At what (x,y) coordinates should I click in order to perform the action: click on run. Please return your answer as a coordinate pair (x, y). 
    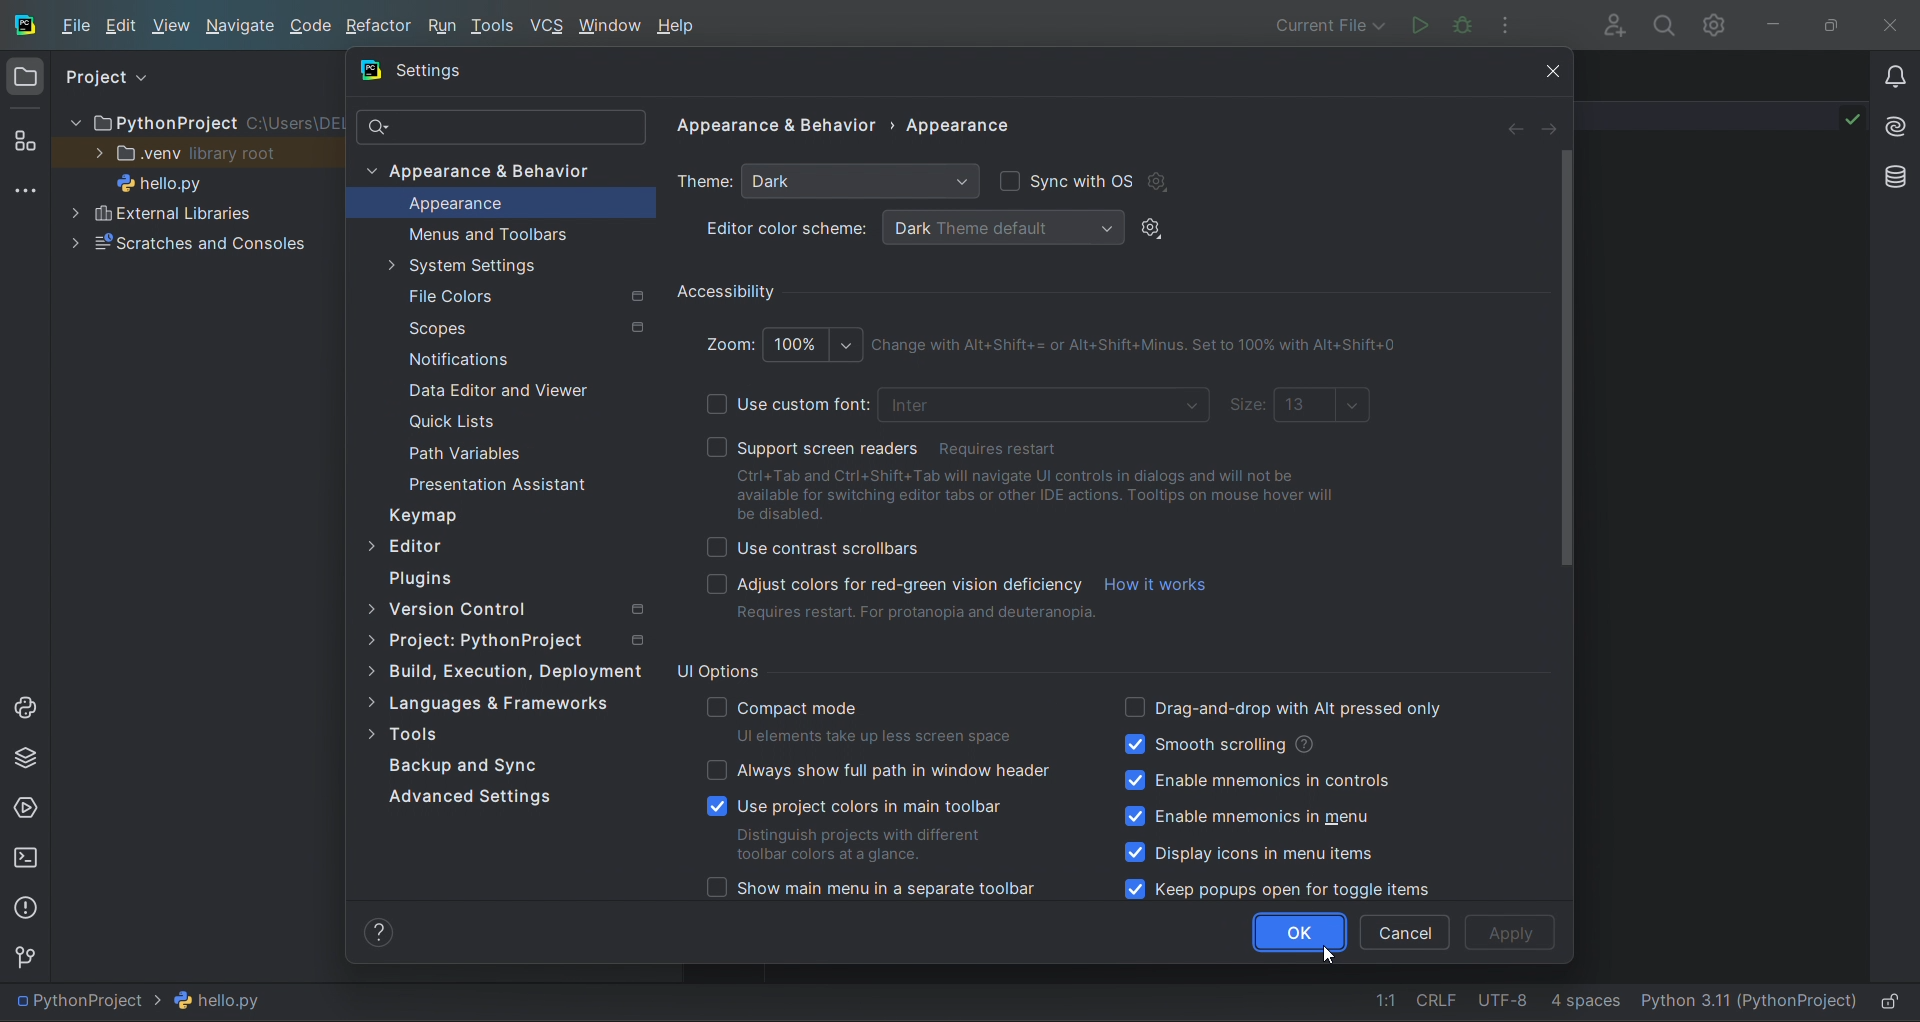
    Looking at the image, I should click on (439, 27).